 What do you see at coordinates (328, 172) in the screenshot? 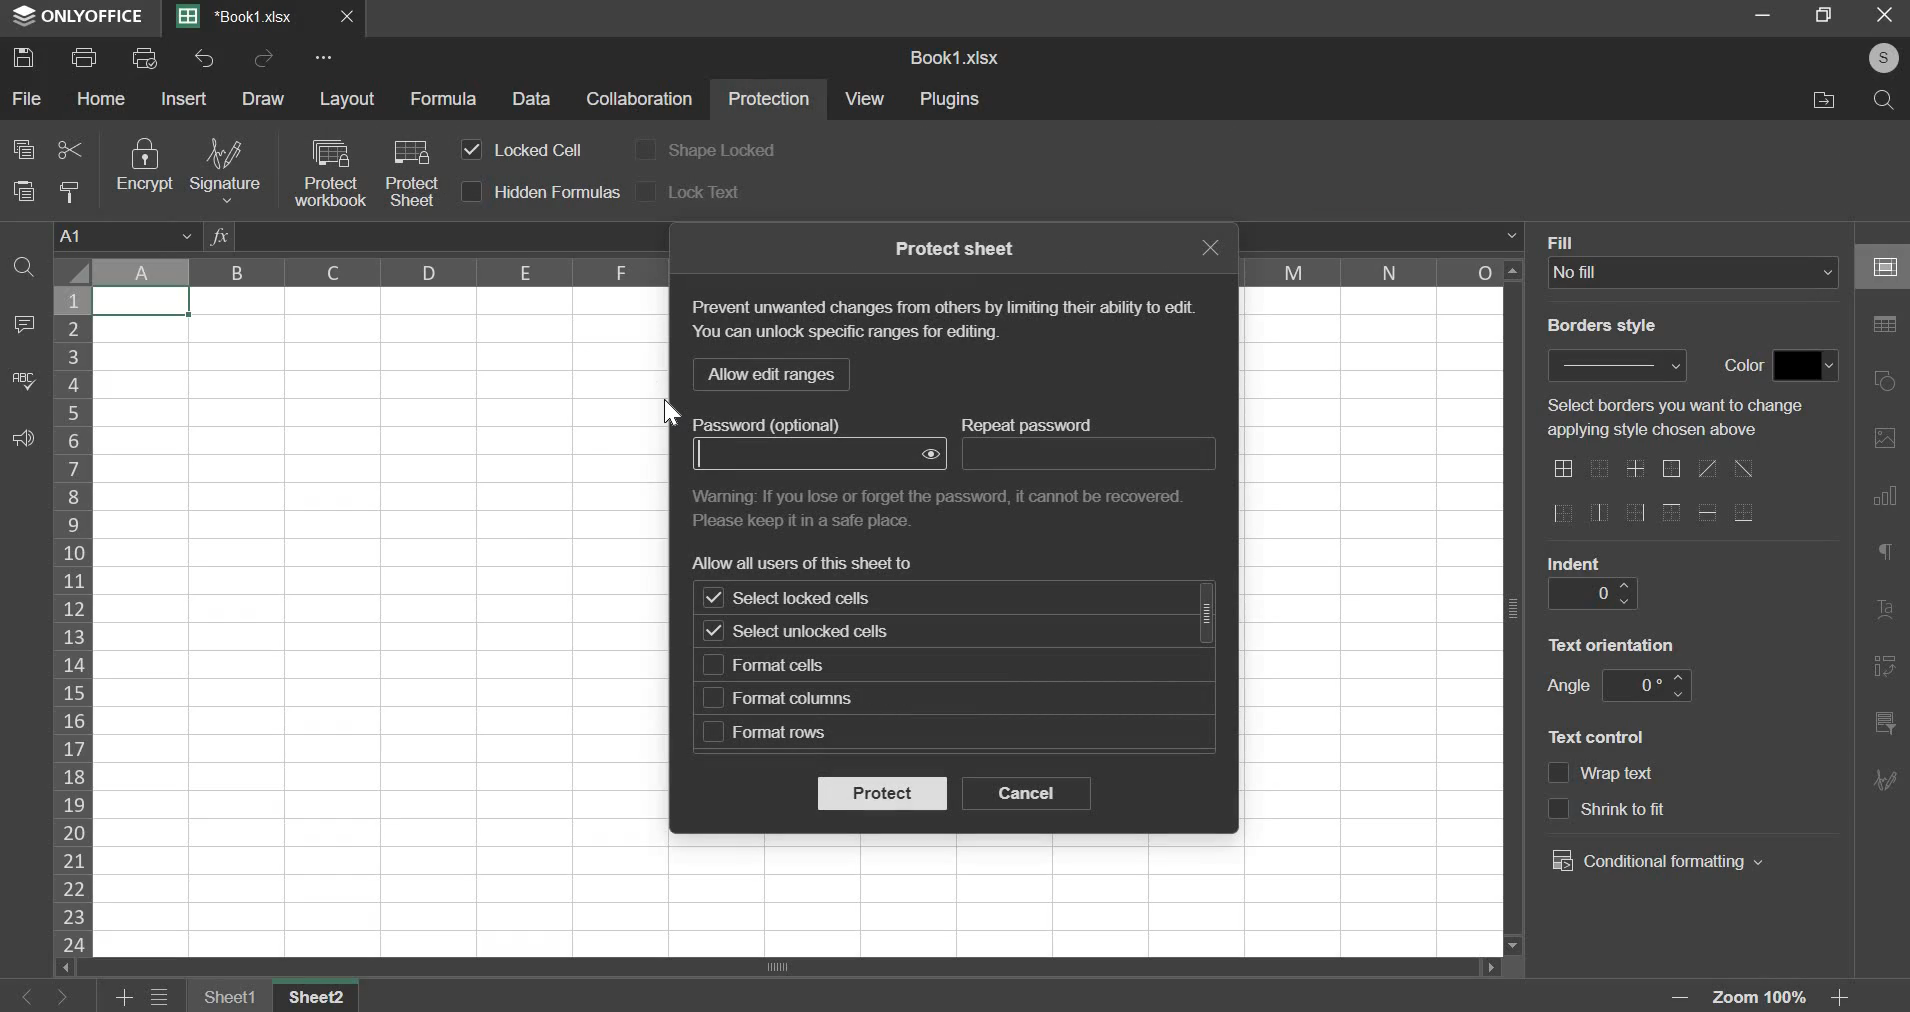
I see `protect workbook` at bounding box center [328, 172].